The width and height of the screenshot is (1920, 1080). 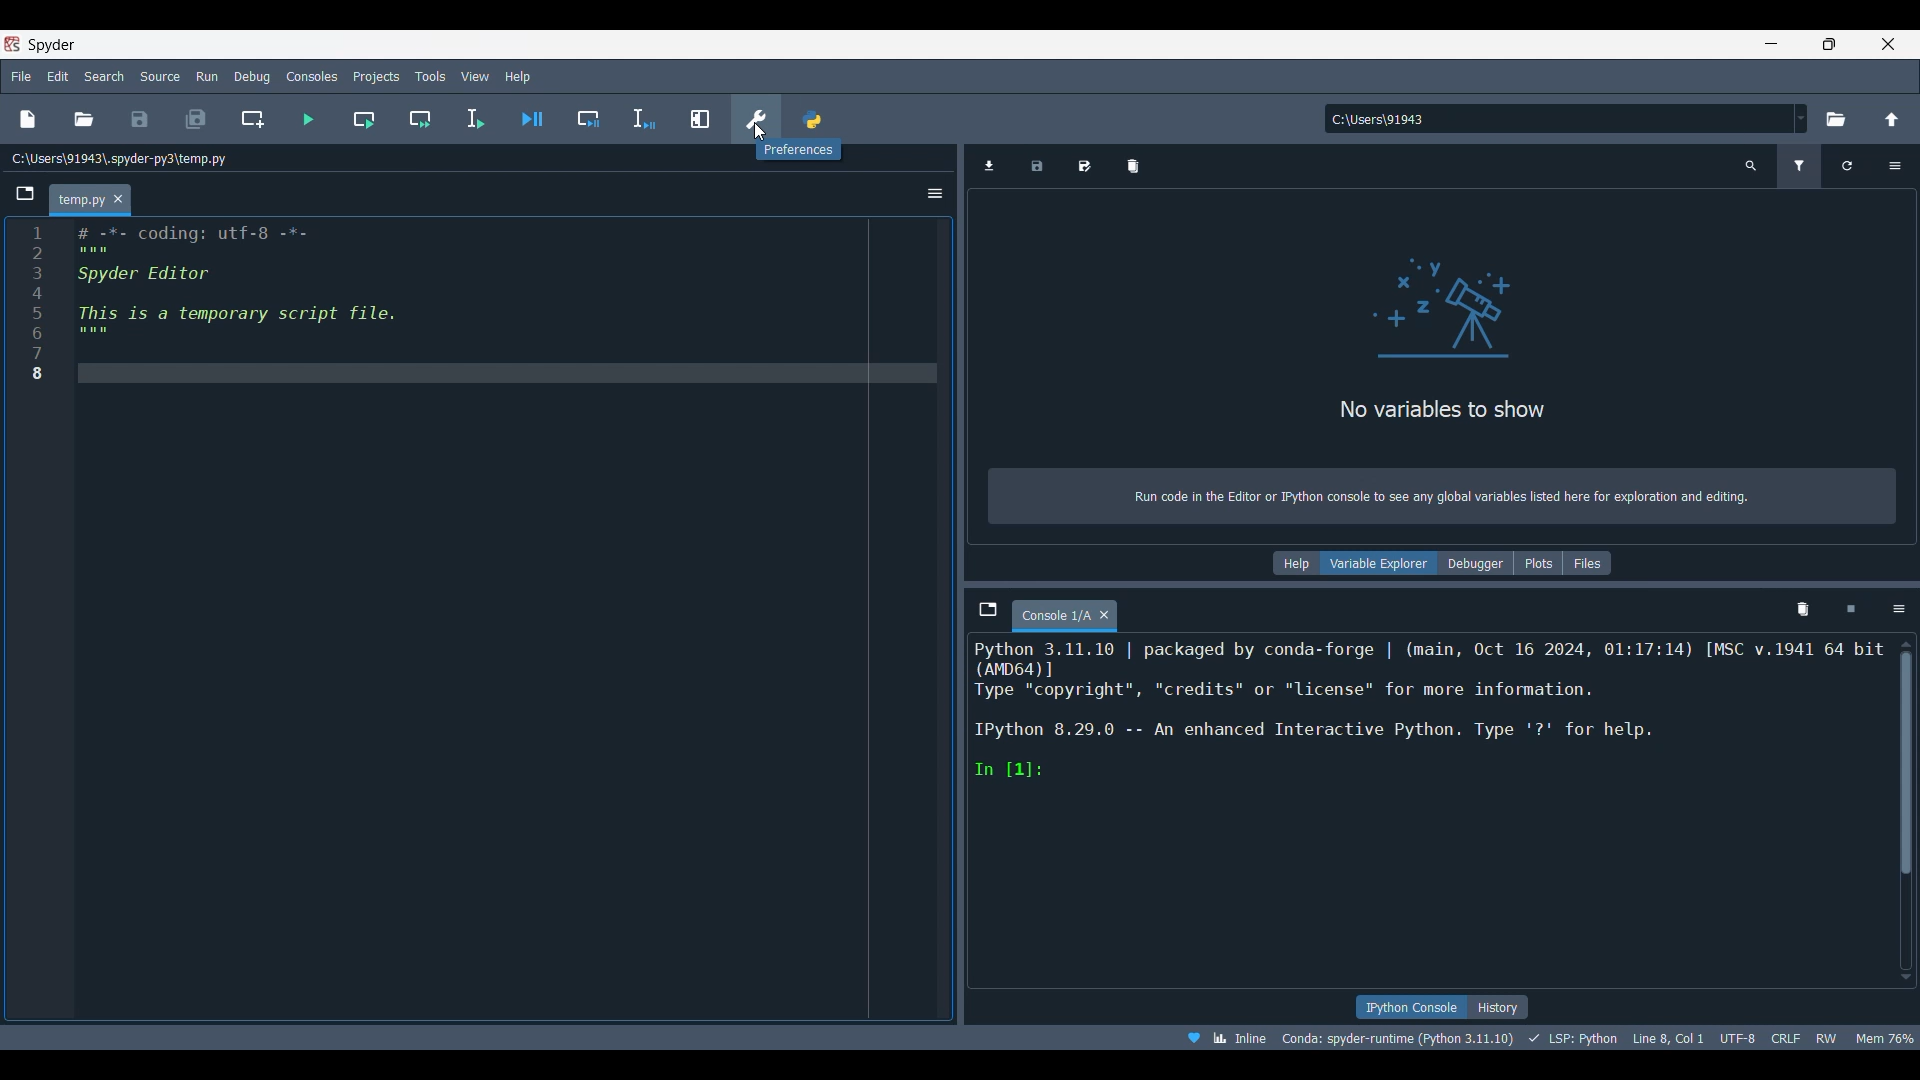 What do you see at coordinates (1296, 563) in the screenshot?
I see `Help` at bounding box center [1296, 563].